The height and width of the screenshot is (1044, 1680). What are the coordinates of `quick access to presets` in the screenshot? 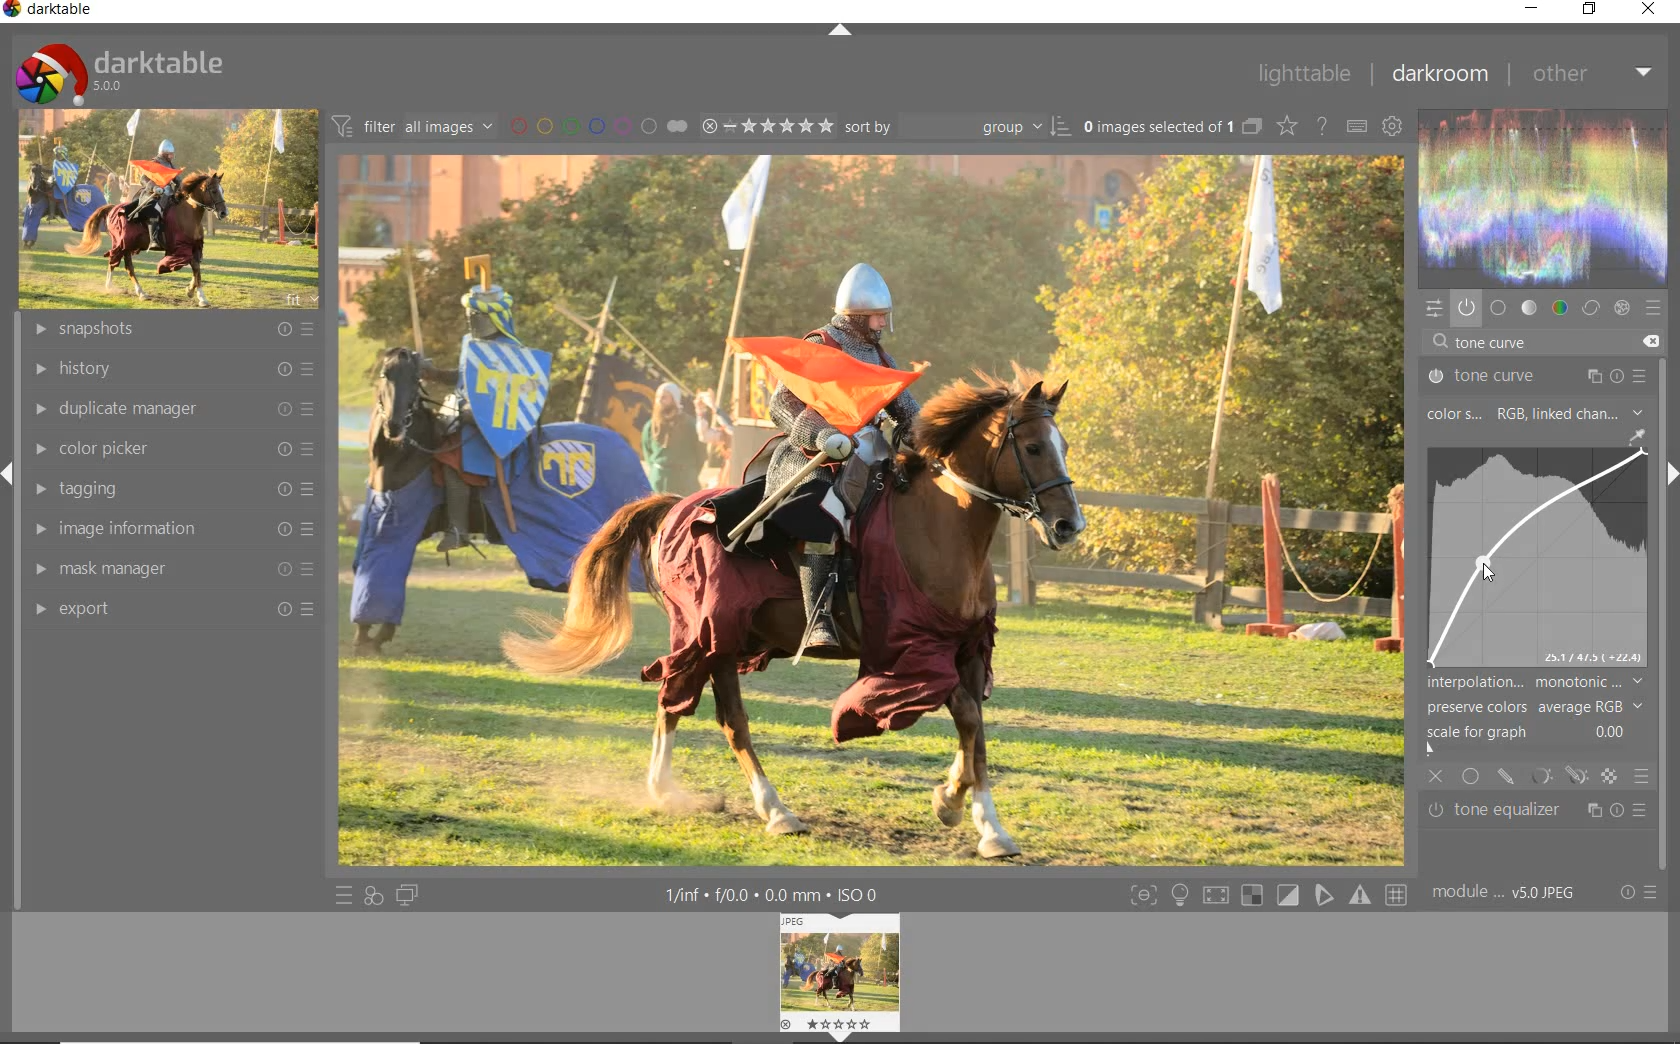 It's located at (344, 896).